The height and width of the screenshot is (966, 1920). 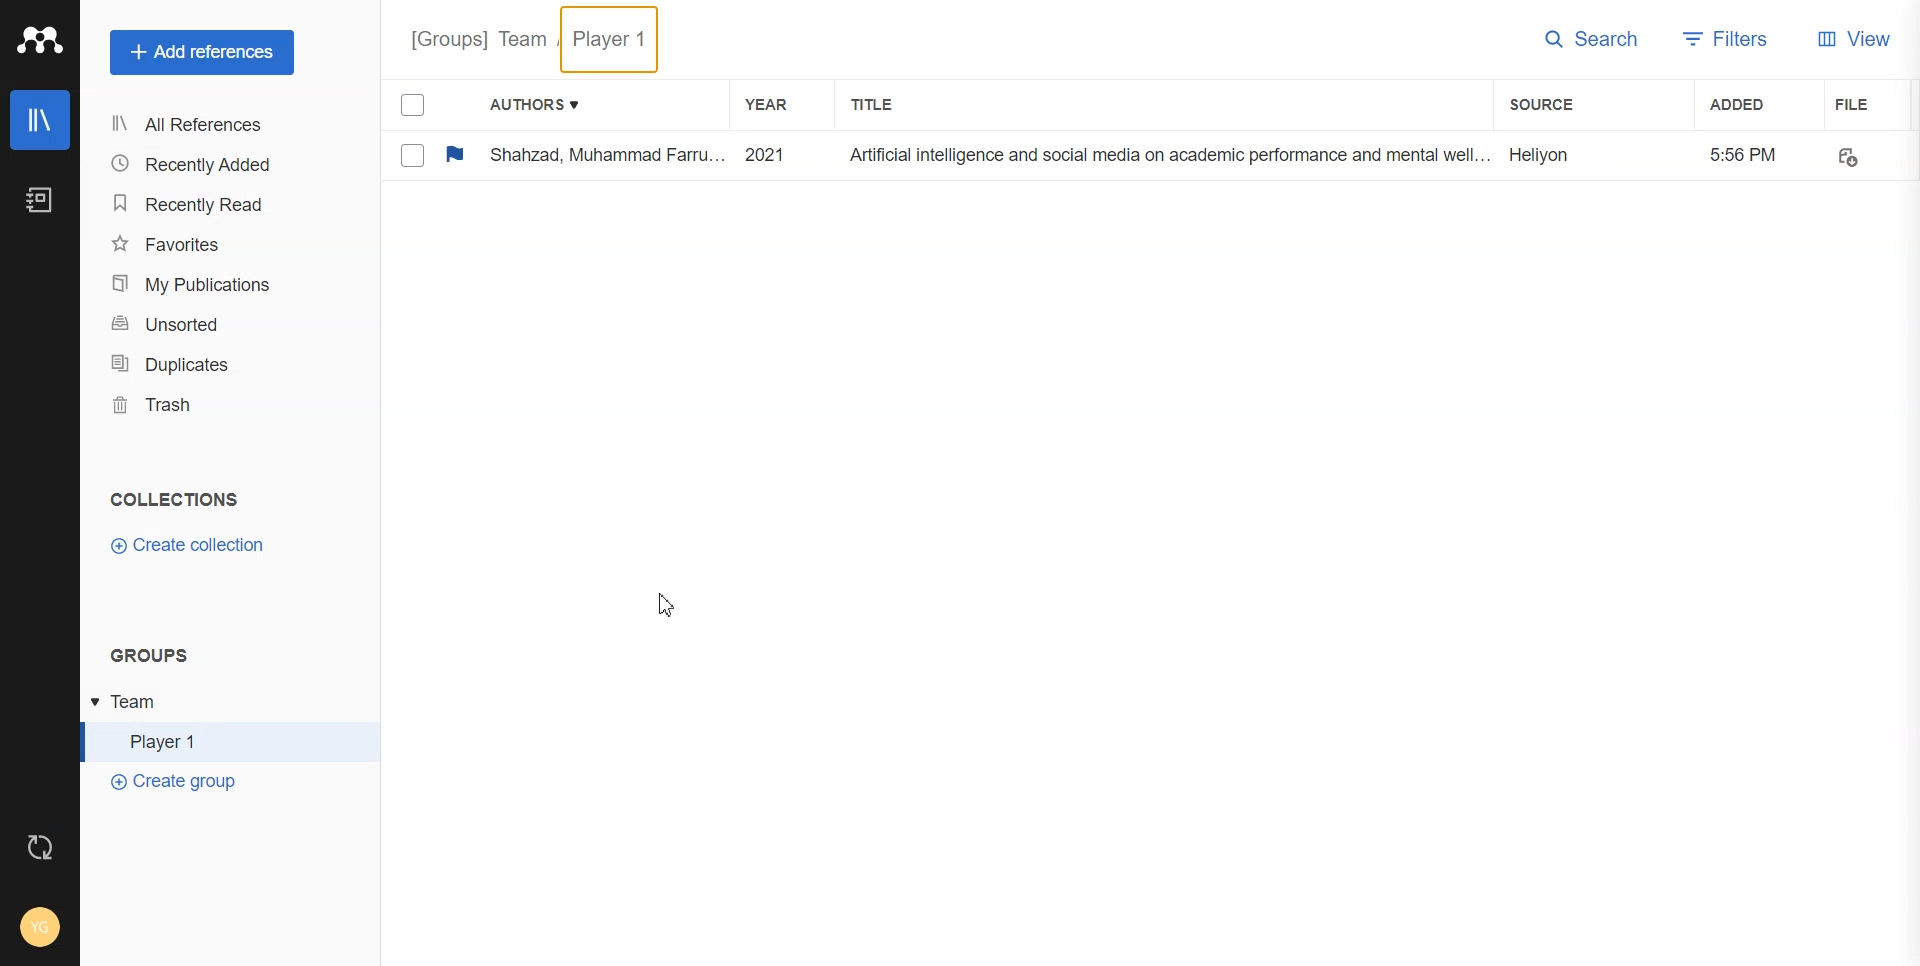 I want to click on Group Team, so click(x=478, y=38).